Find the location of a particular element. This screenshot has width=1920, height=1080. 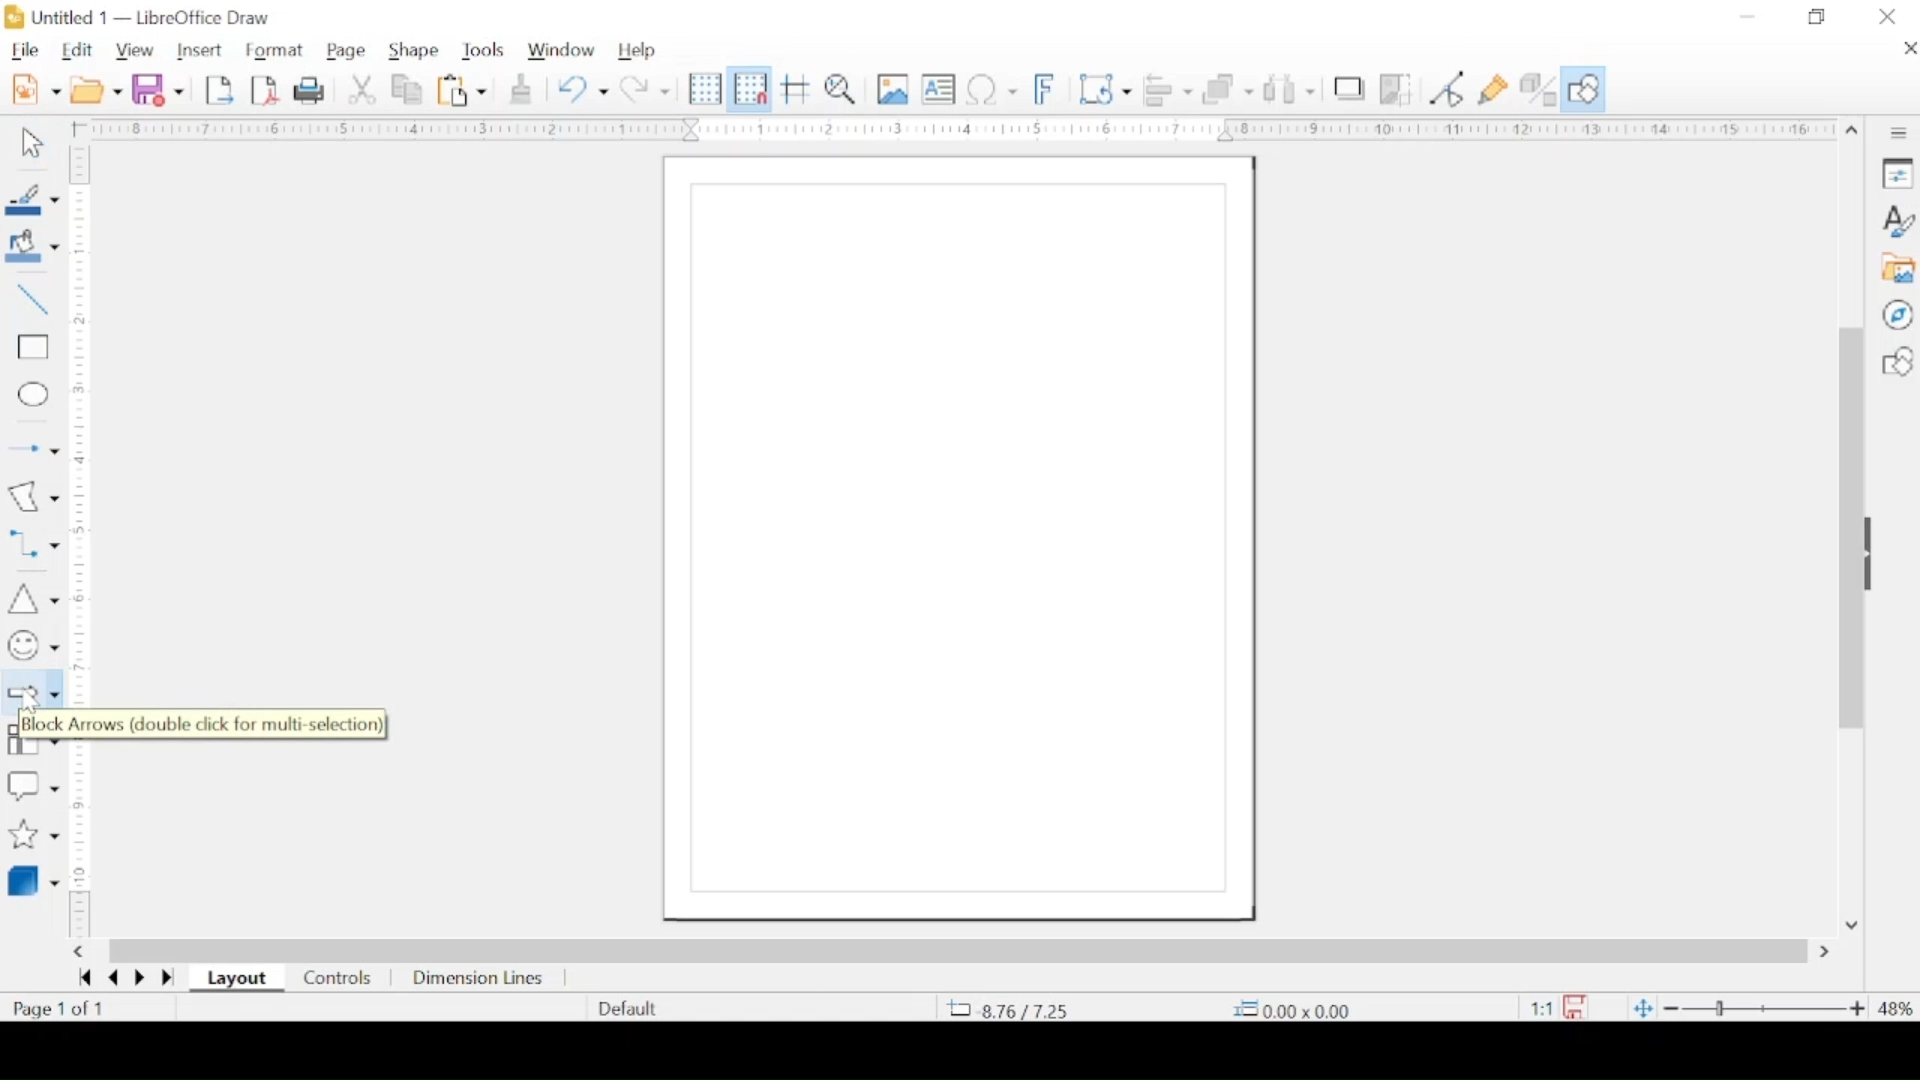

toggle point edit mode is located at coordinates (1447, 89).